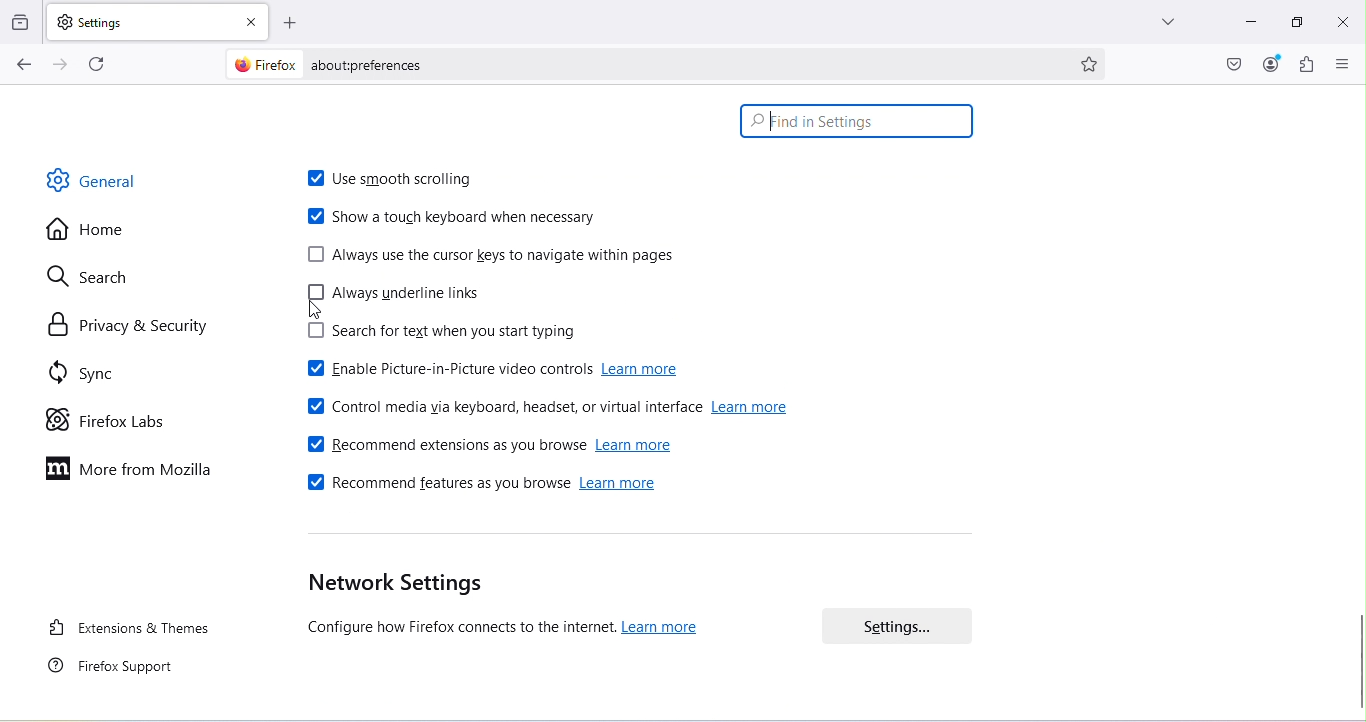 The width and height of the screenshot is (1366, 722). I want to click on Search bar, so click(857, 122).